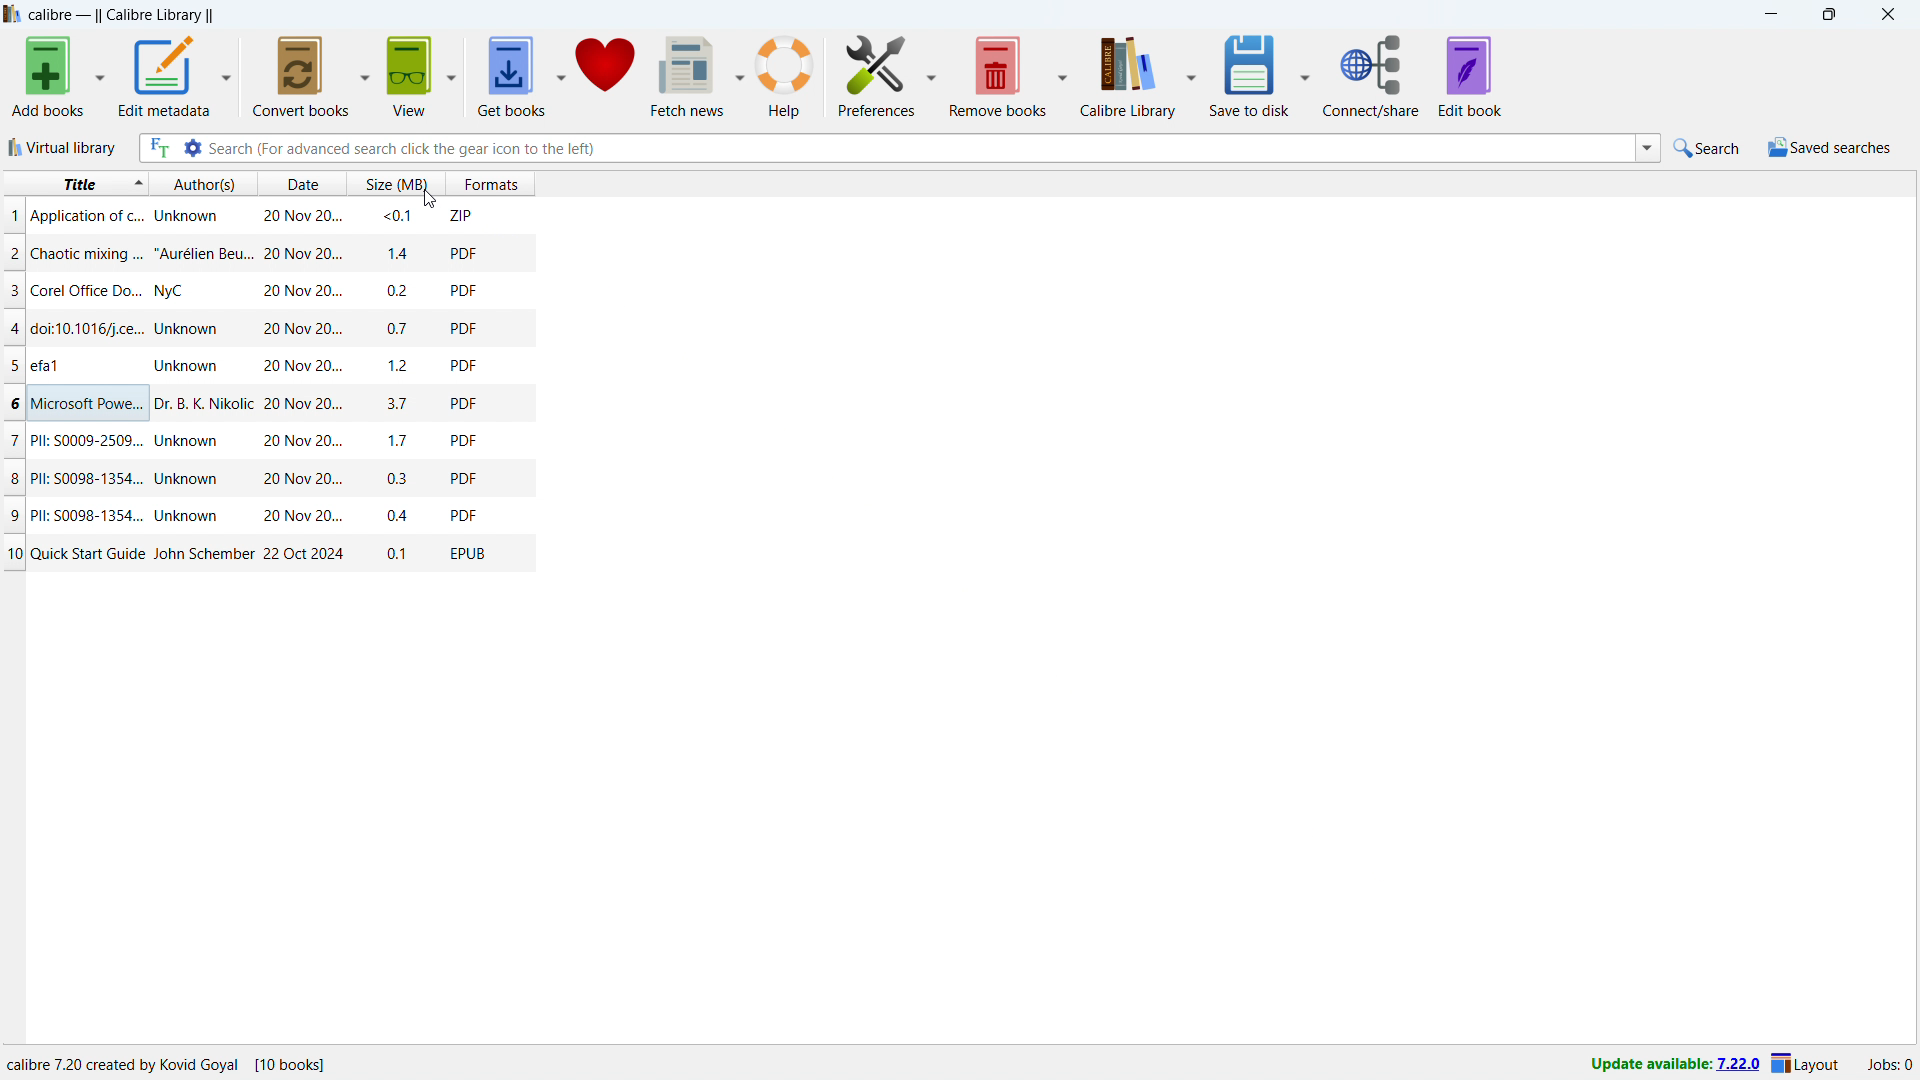 The image size is (1920, 1080). Describe the element at coordinates (401, 479) in the screenshot. I see `size` at that location.